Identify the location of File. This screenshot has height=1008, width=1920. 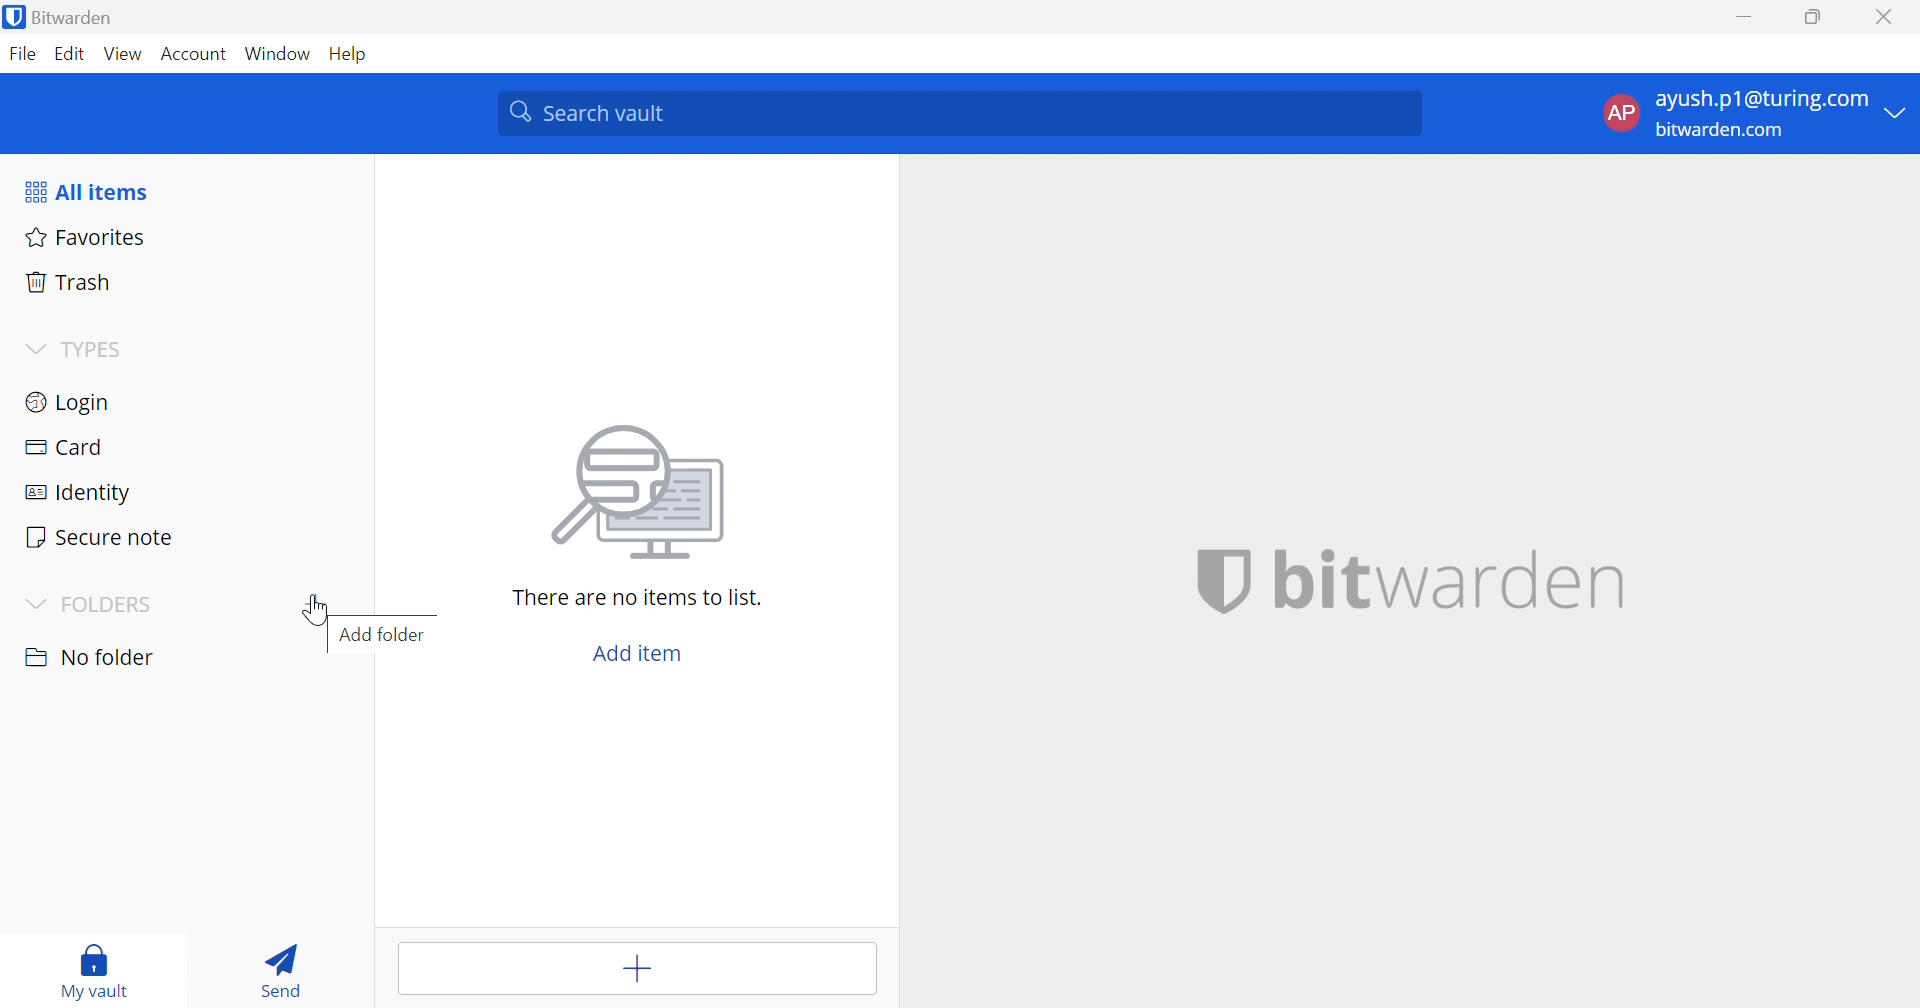
(23, 50).